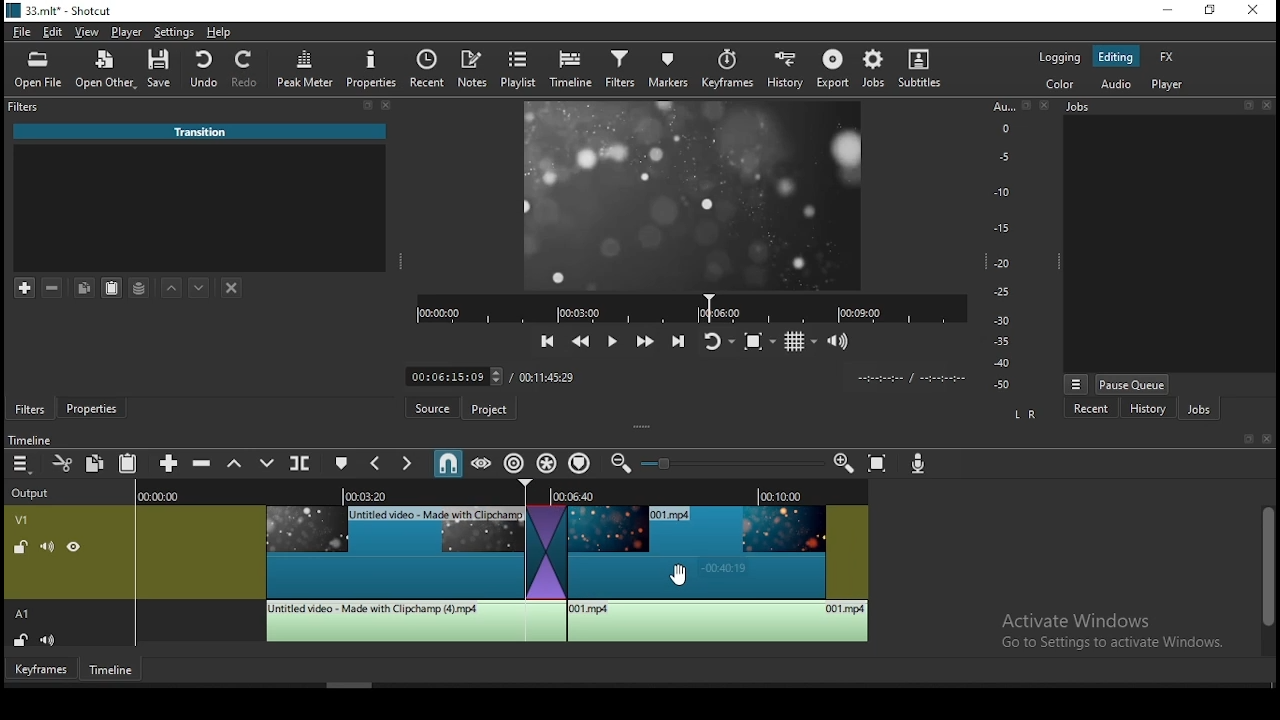 Image resolution: width=1280 pixels, height=720 pixels. Describe the element at coordinates (414, 621) in the screenshot. I see `audio clip` at that location.